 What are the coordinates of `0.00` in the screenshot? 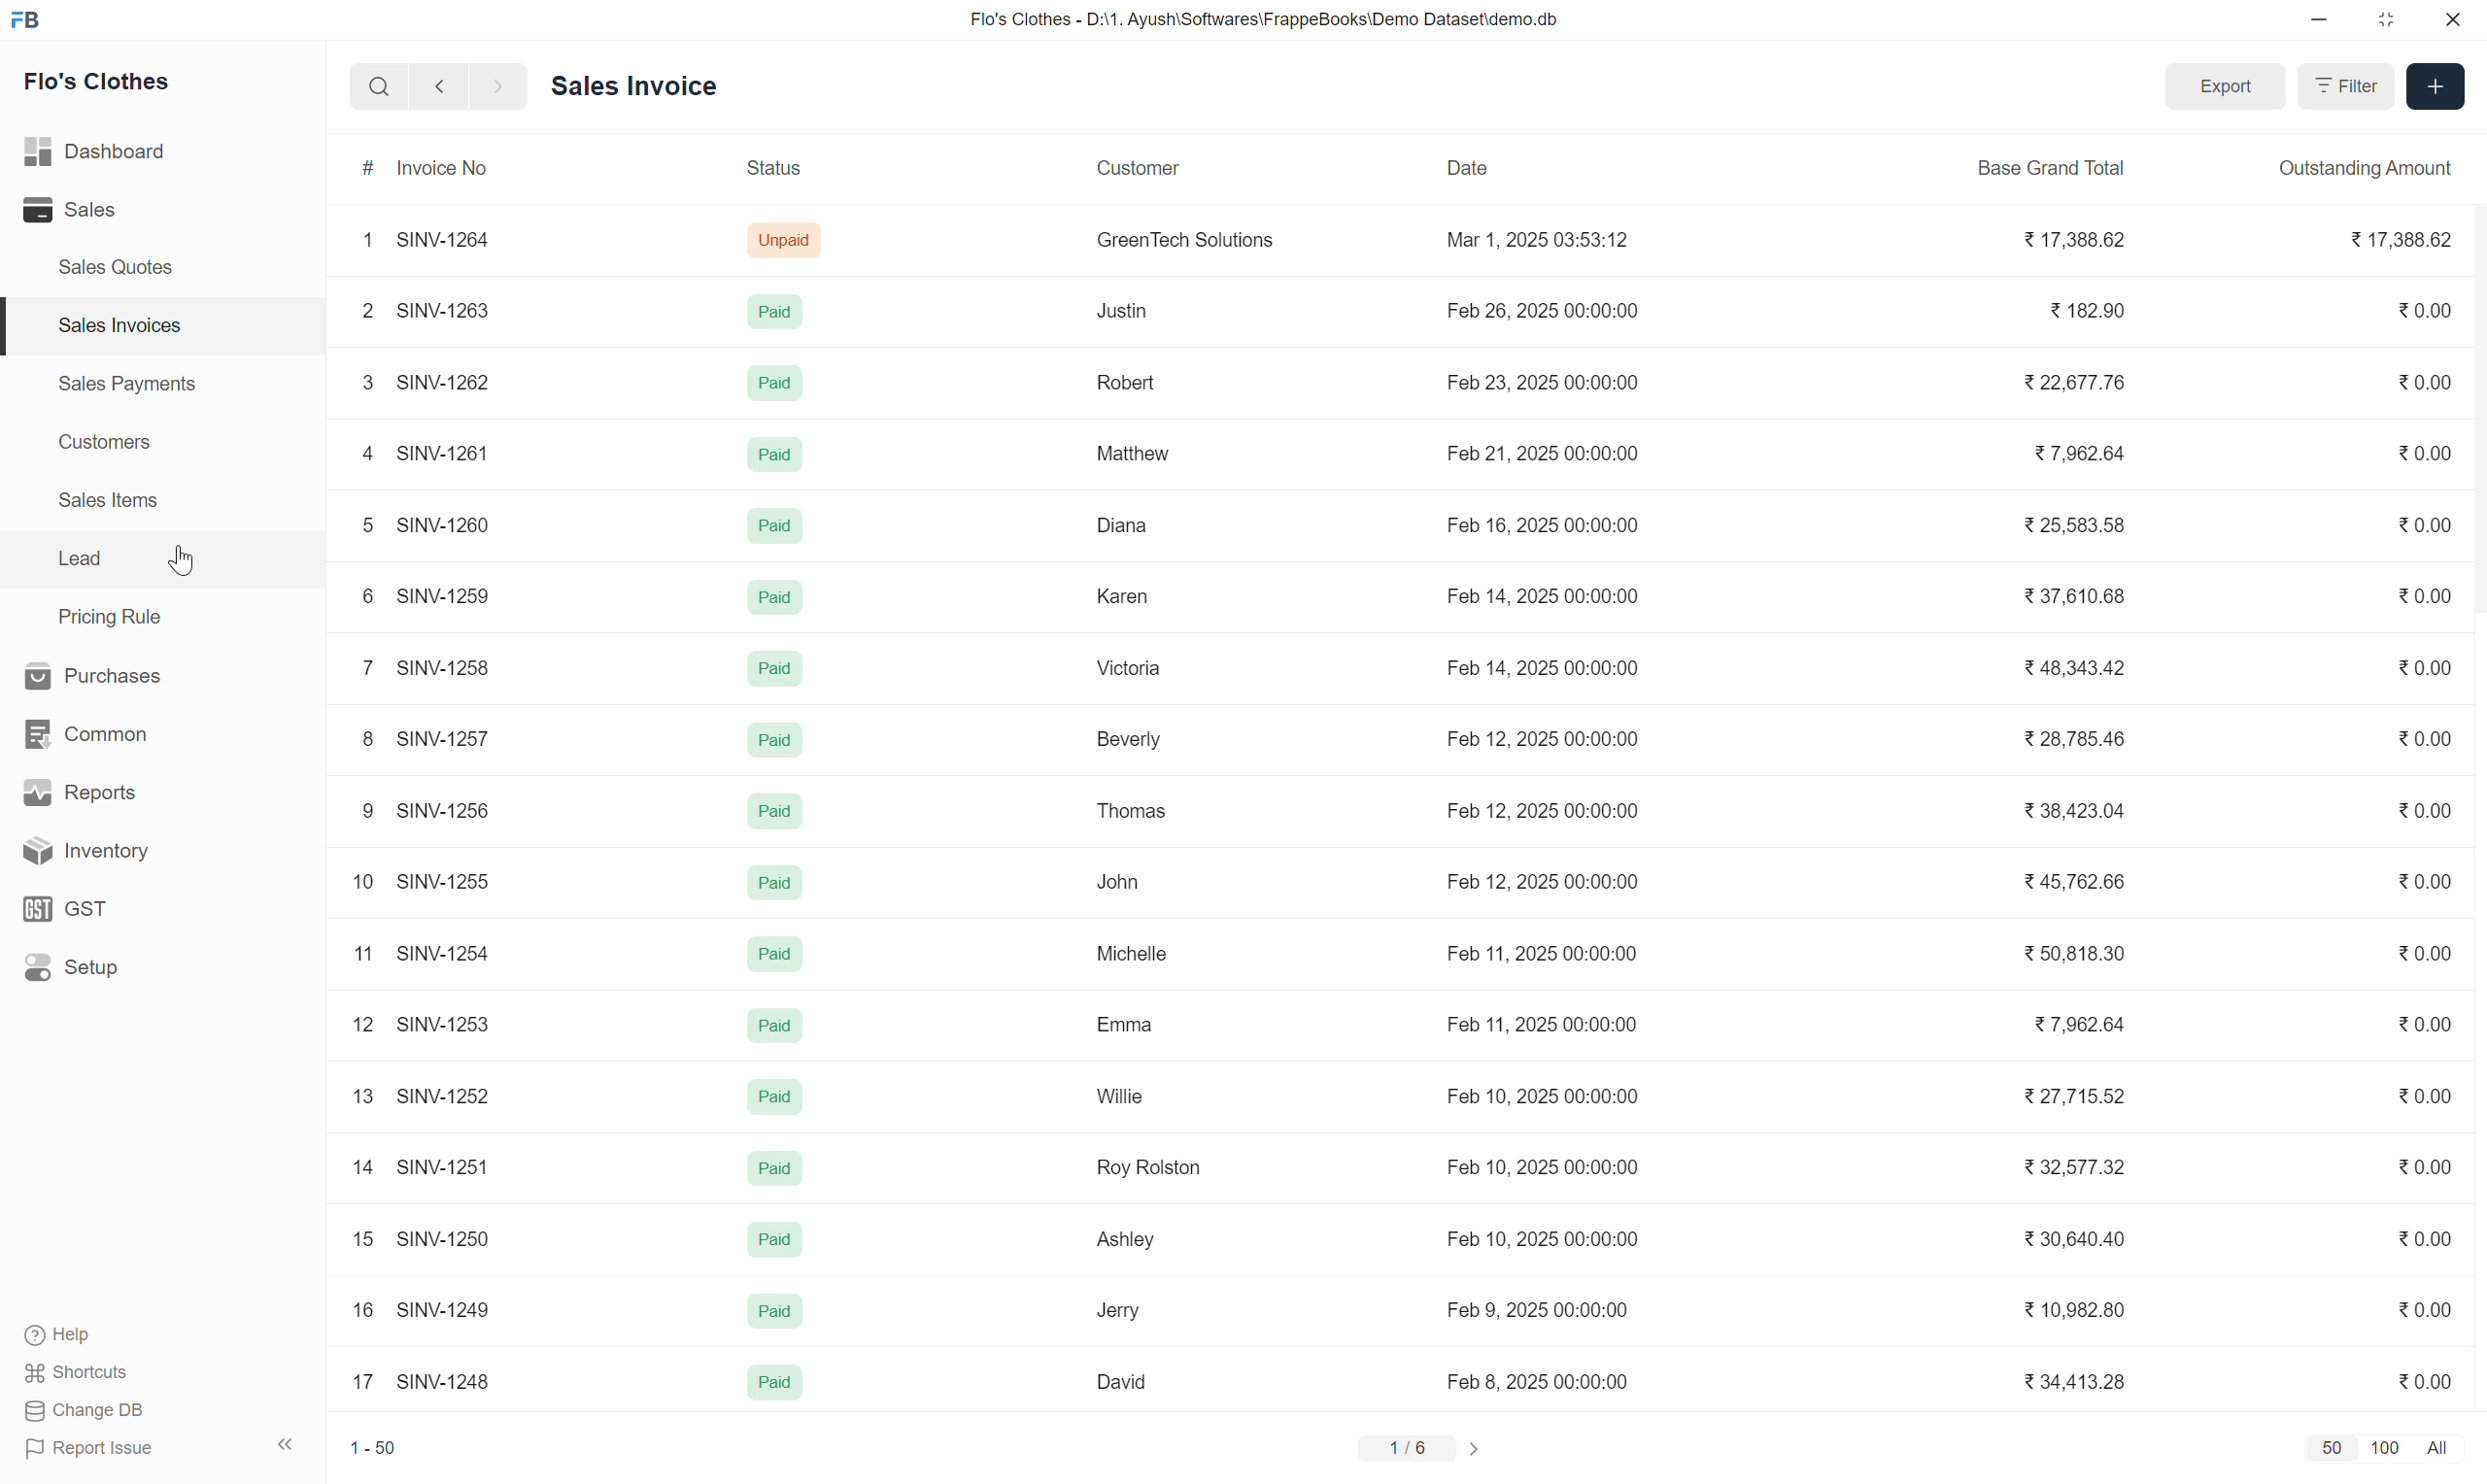 It's located at (2422, 1301).